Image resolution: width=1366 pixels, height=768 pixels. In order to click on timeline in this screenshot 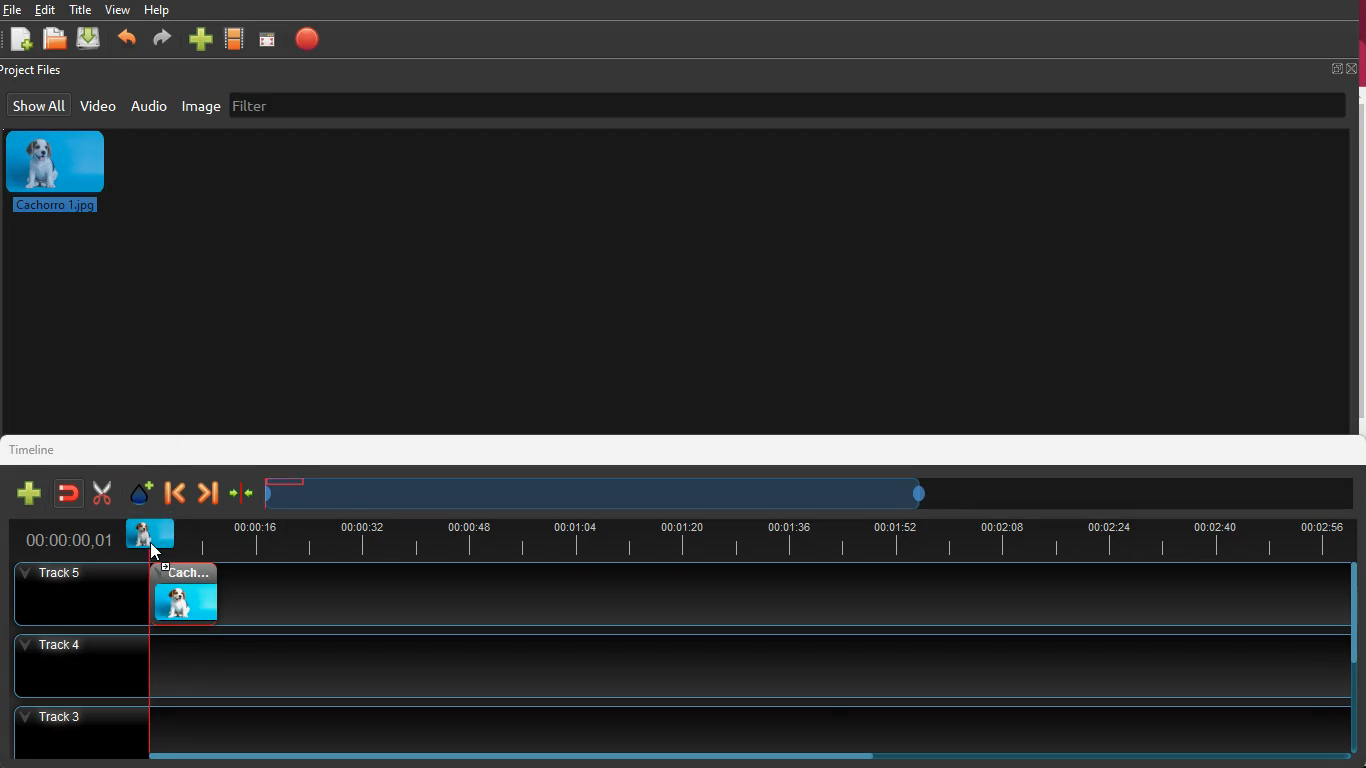, I will do `click(790, 537)`.